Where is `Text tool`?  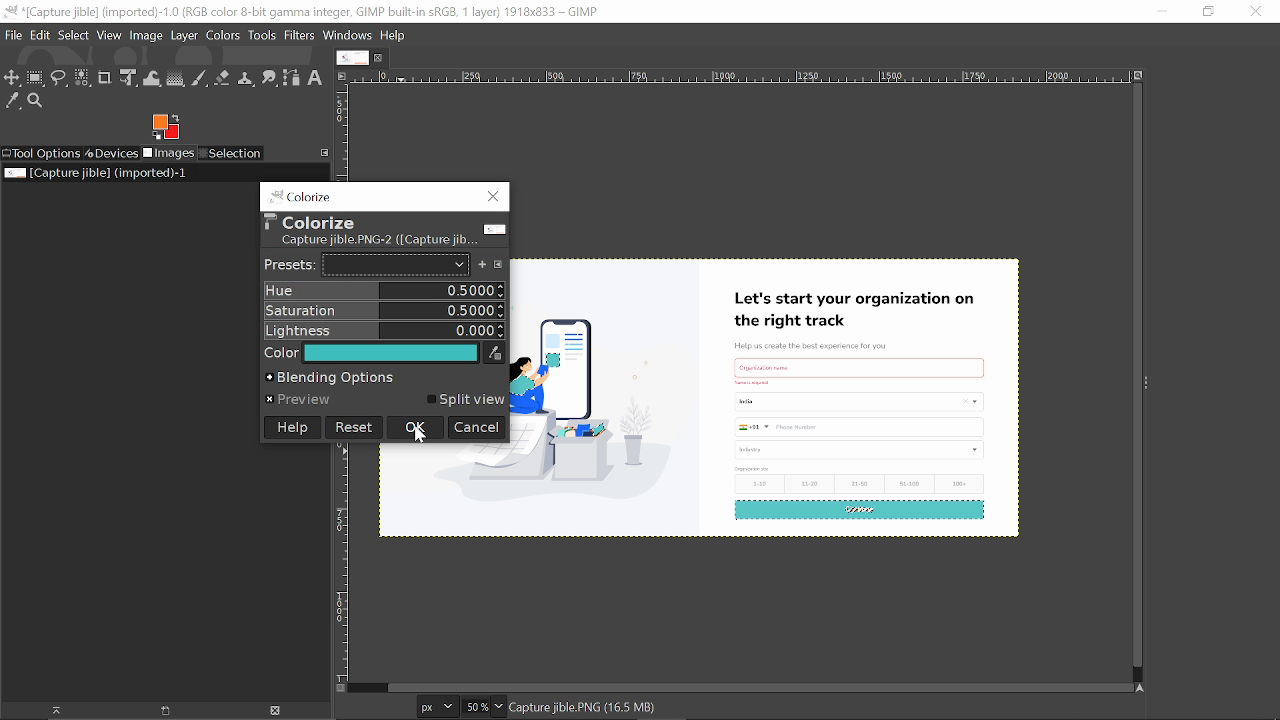
Text tool is located at coordinates (314, 78).